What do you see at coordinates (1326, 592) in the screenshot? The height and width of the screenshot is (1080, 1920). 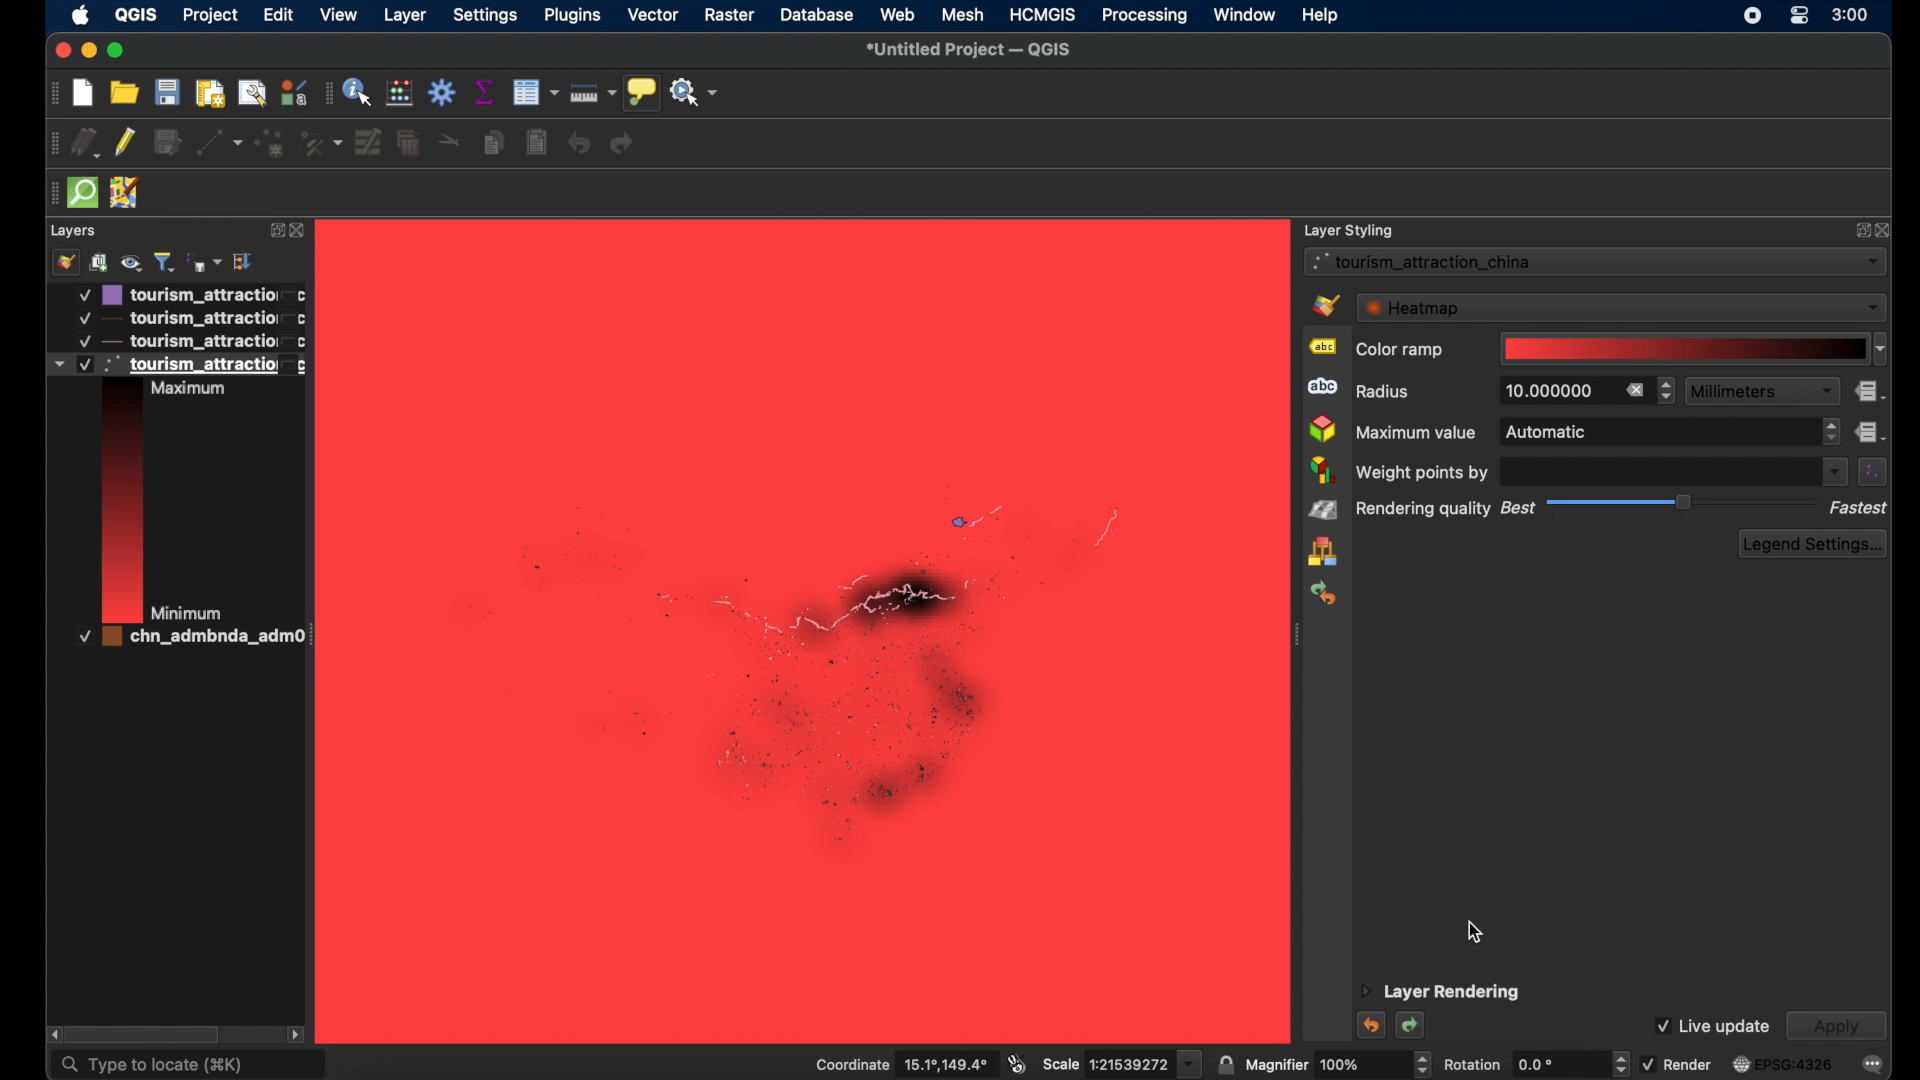 I see `history ` at bounding box center [1326, 592].